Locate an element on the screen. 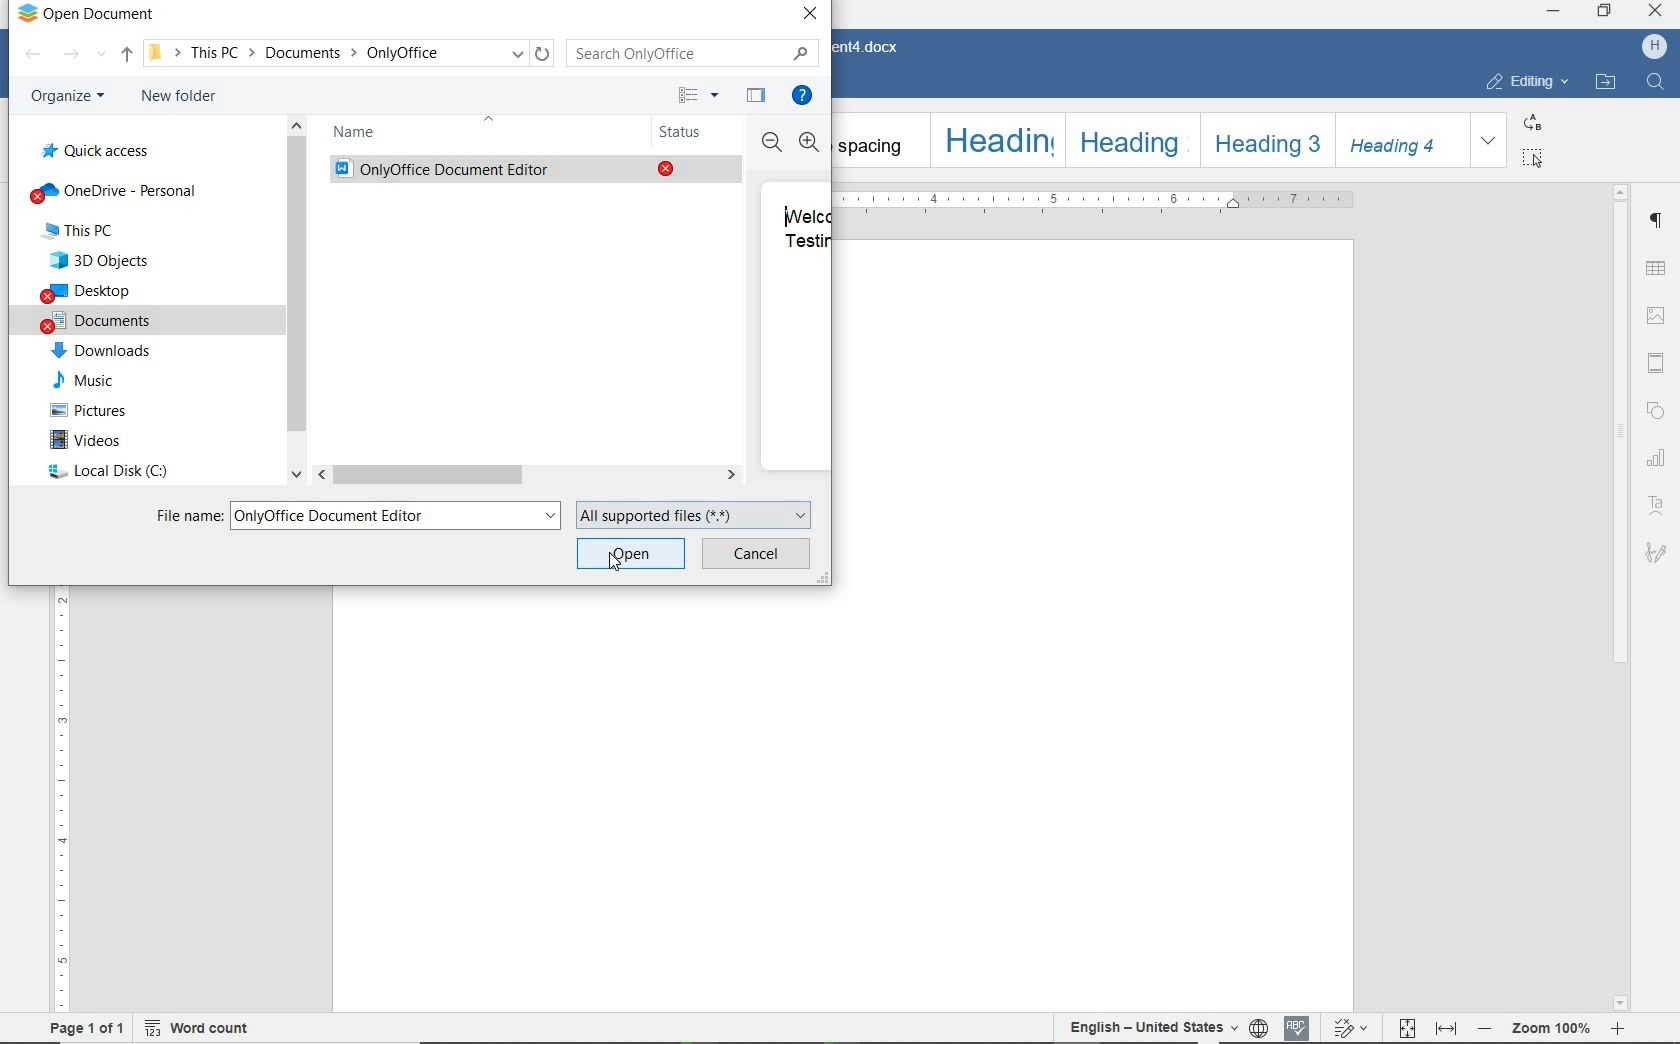  ruler is located at coordinates (1097, 200).